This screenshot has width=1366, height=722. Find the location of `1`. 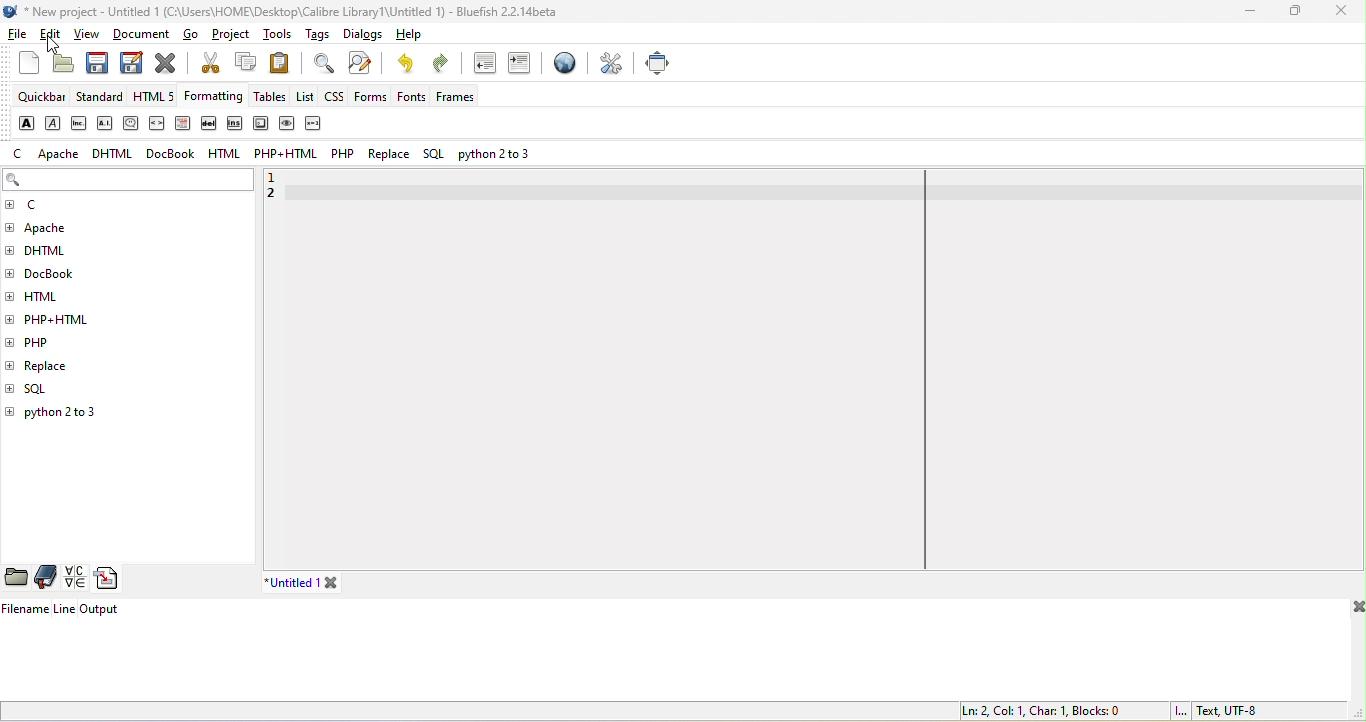

1 is located at coordinates (281, 176).